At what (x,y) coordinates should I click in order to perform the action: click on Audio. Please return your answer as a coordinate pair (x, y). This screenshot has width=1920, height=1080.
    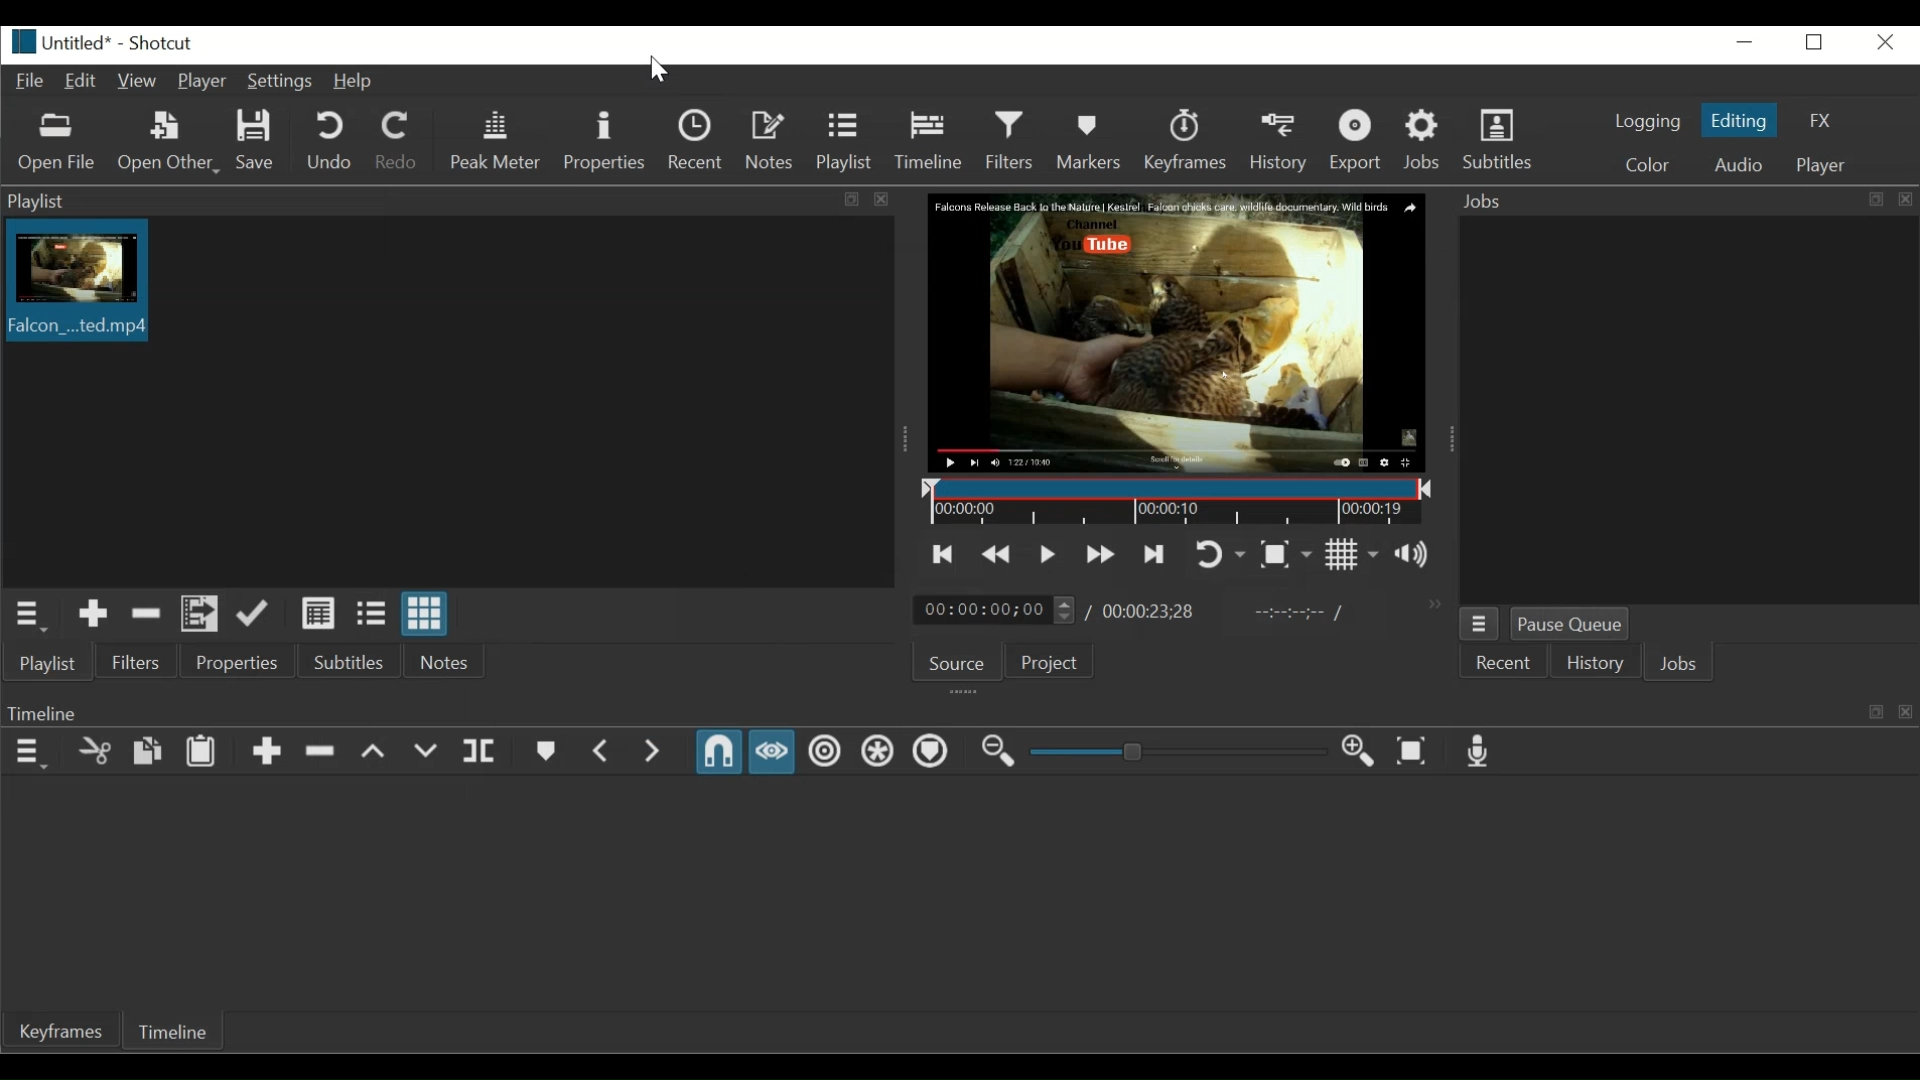
    Looking at the image, I should click on (1736, 166).